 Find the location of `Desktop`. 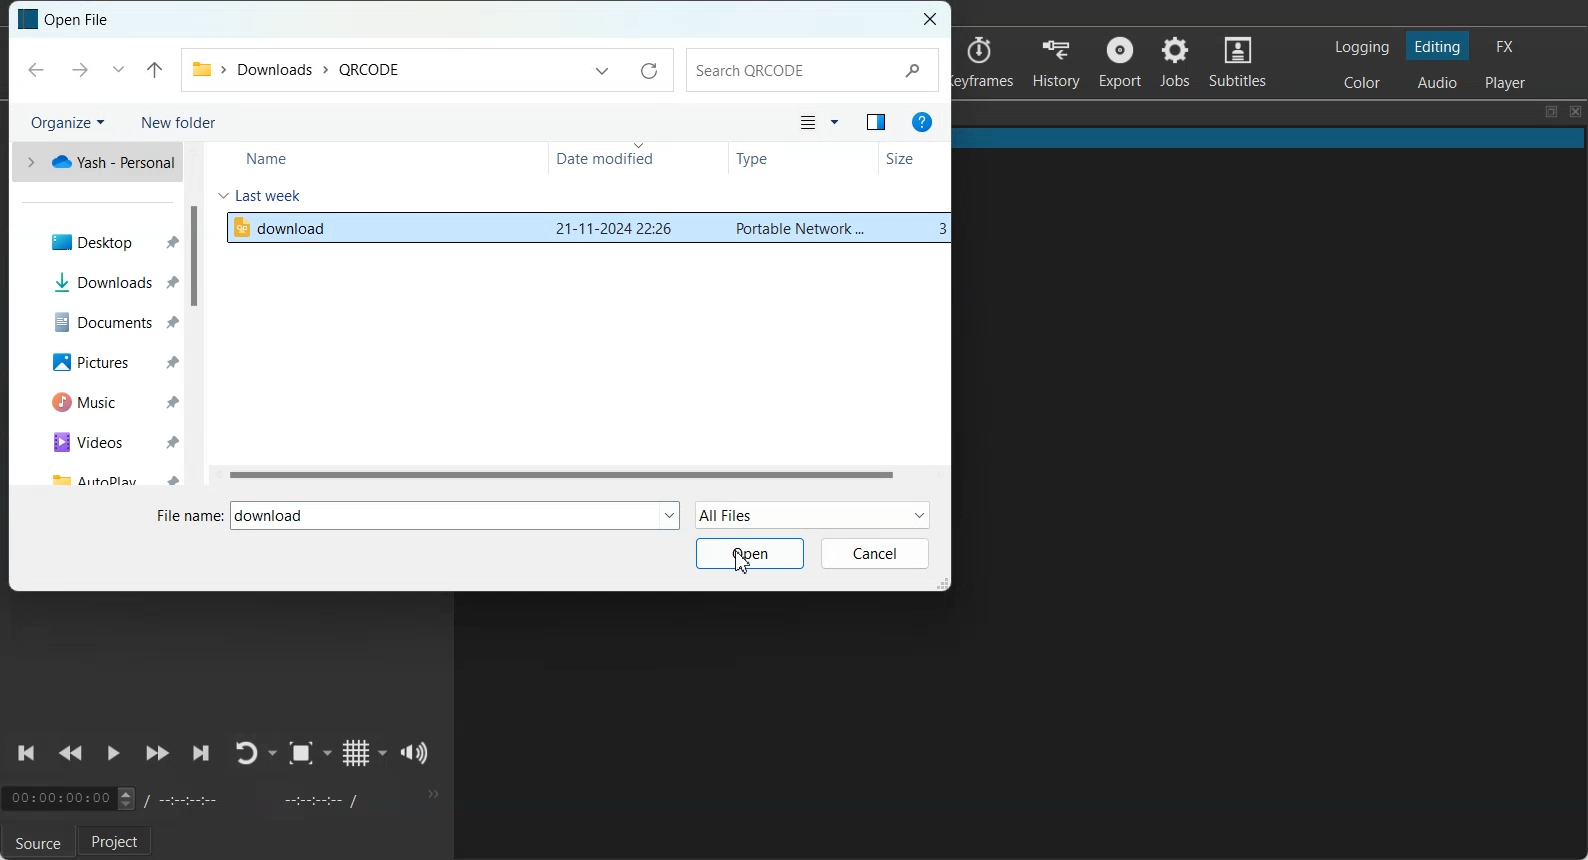

Desktop is located at coordinates (106, 239).